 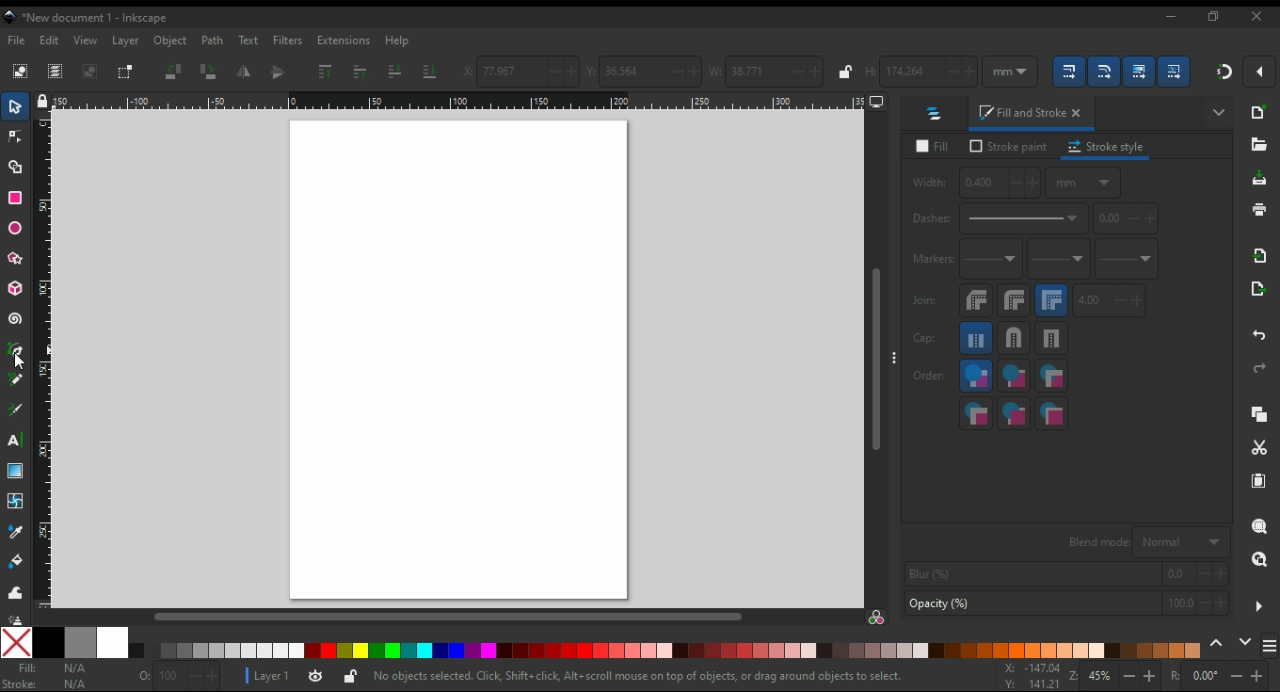 I want to click on dashes, so click(x=1003, y=218).